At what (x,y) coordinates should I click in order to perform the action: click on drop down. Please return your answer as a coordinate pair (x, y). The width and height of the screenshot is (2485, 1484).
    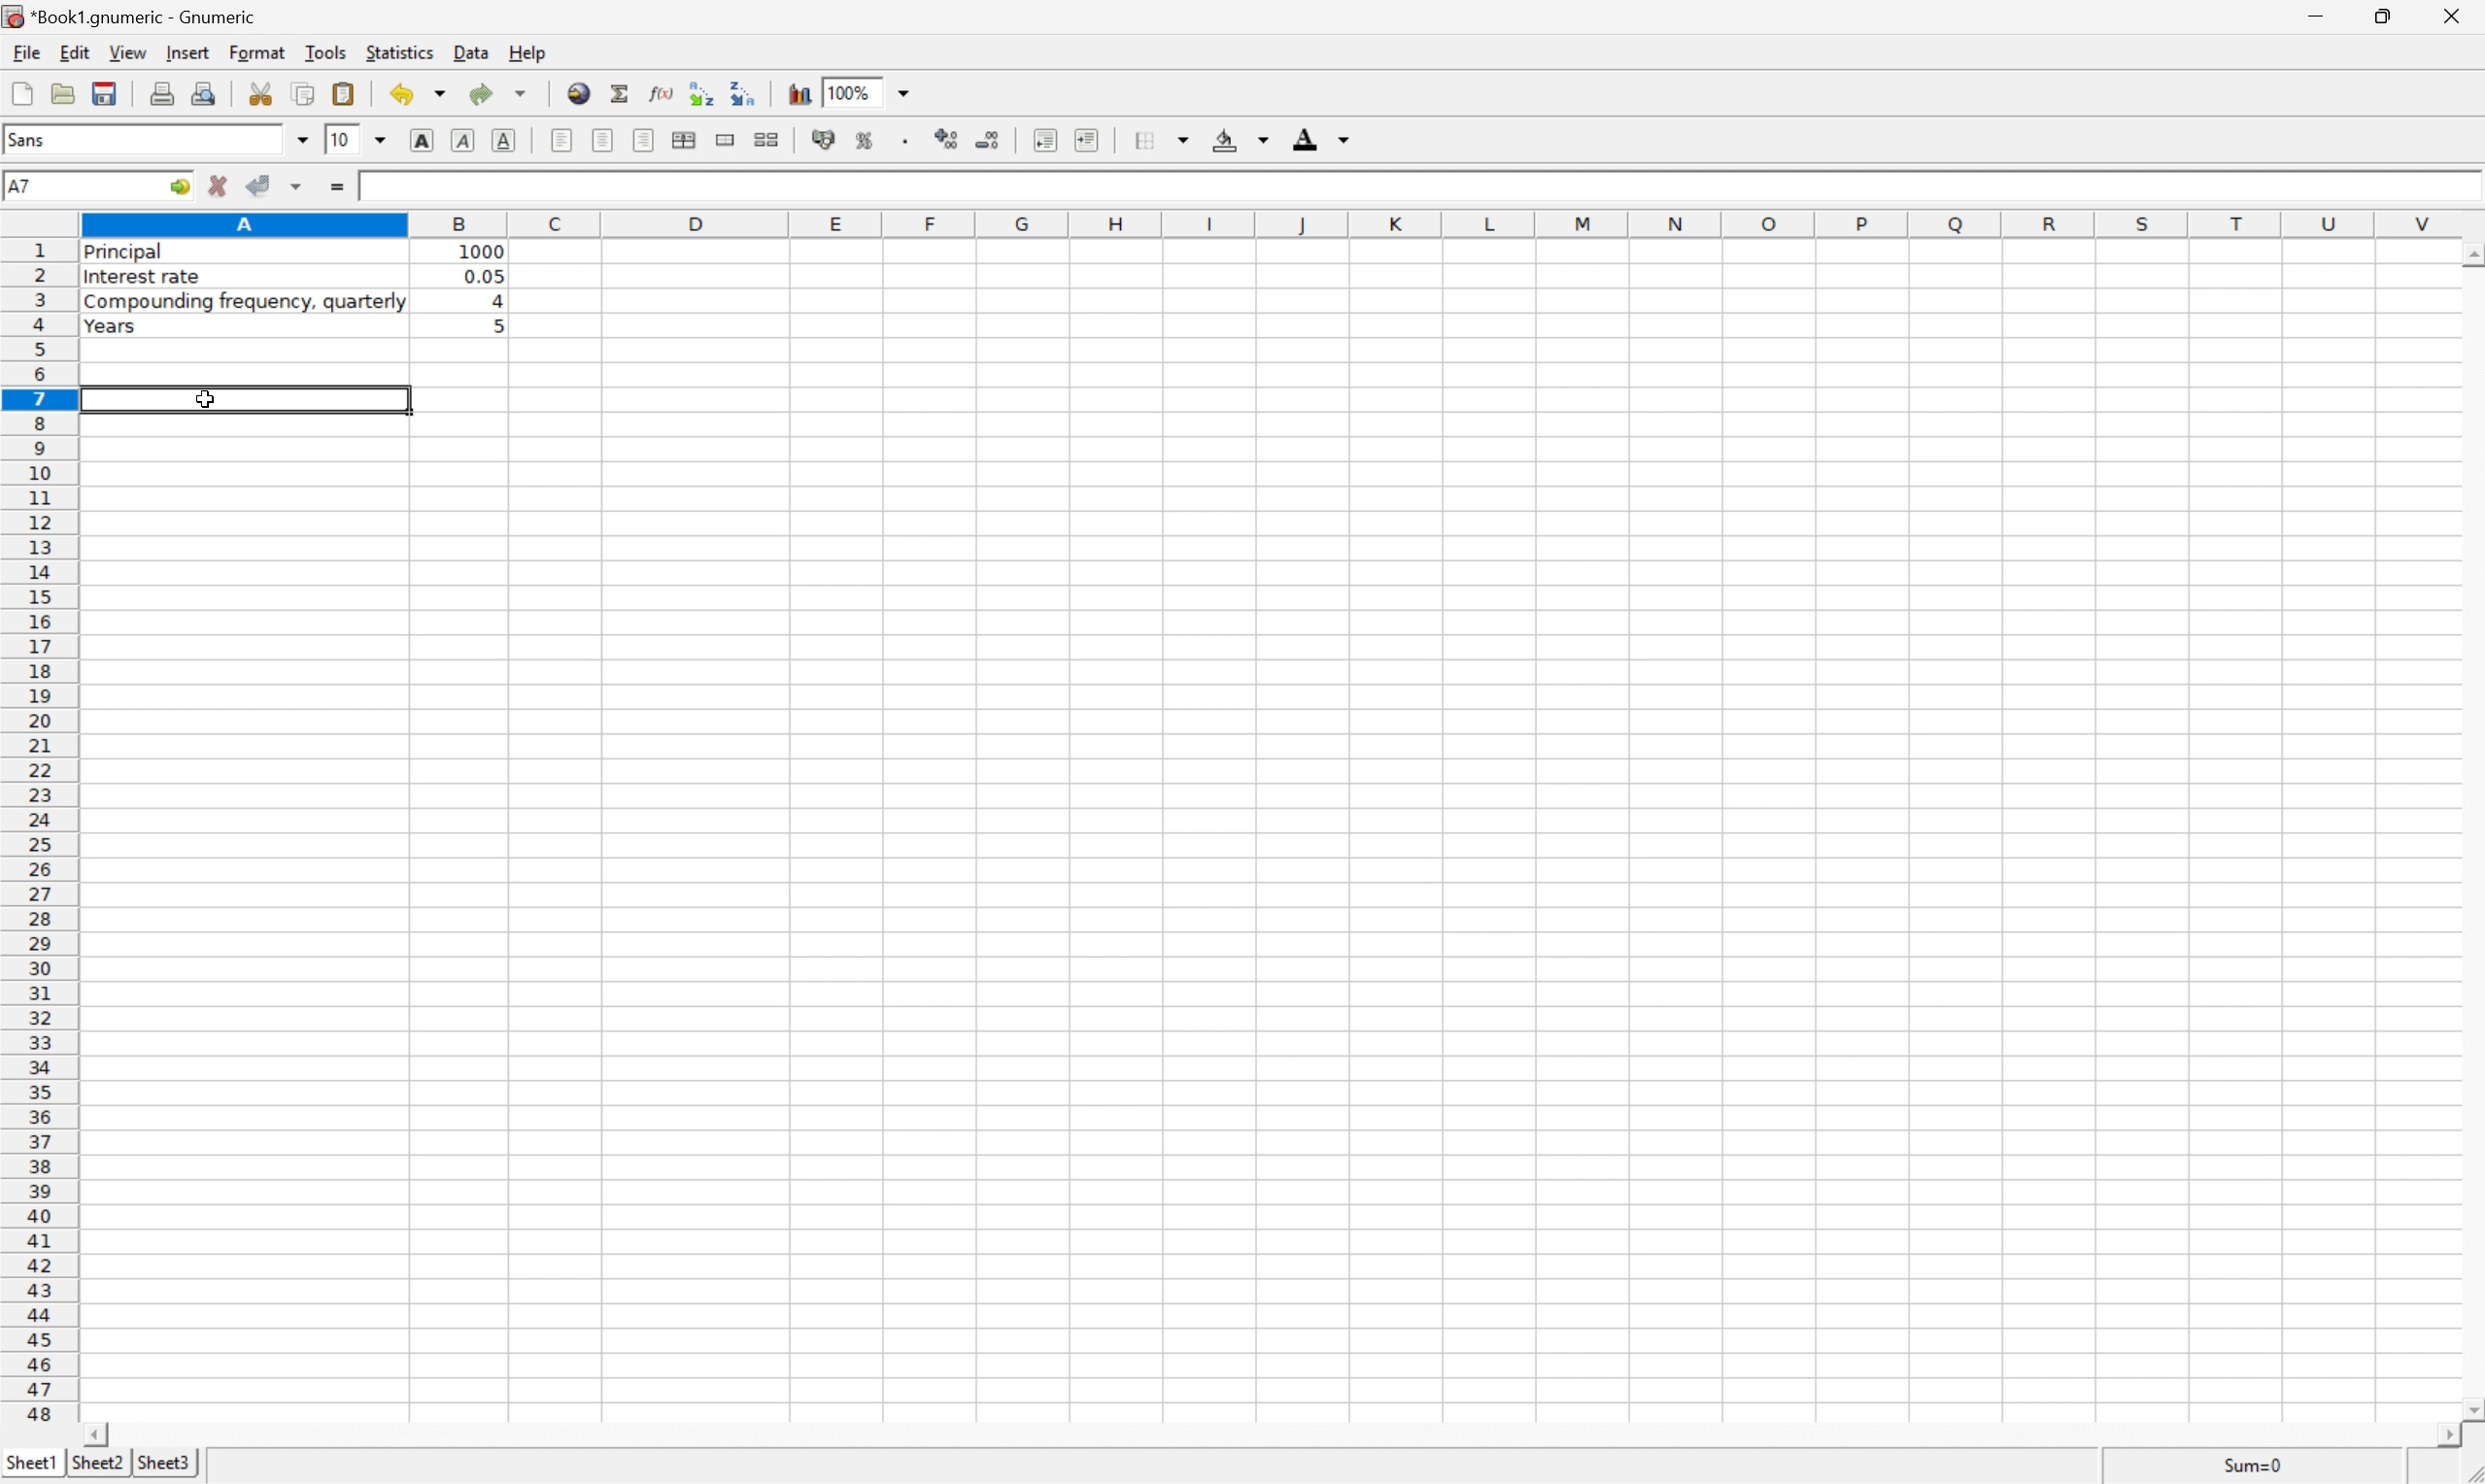
    Looking at the image, I should click on (382, 142).